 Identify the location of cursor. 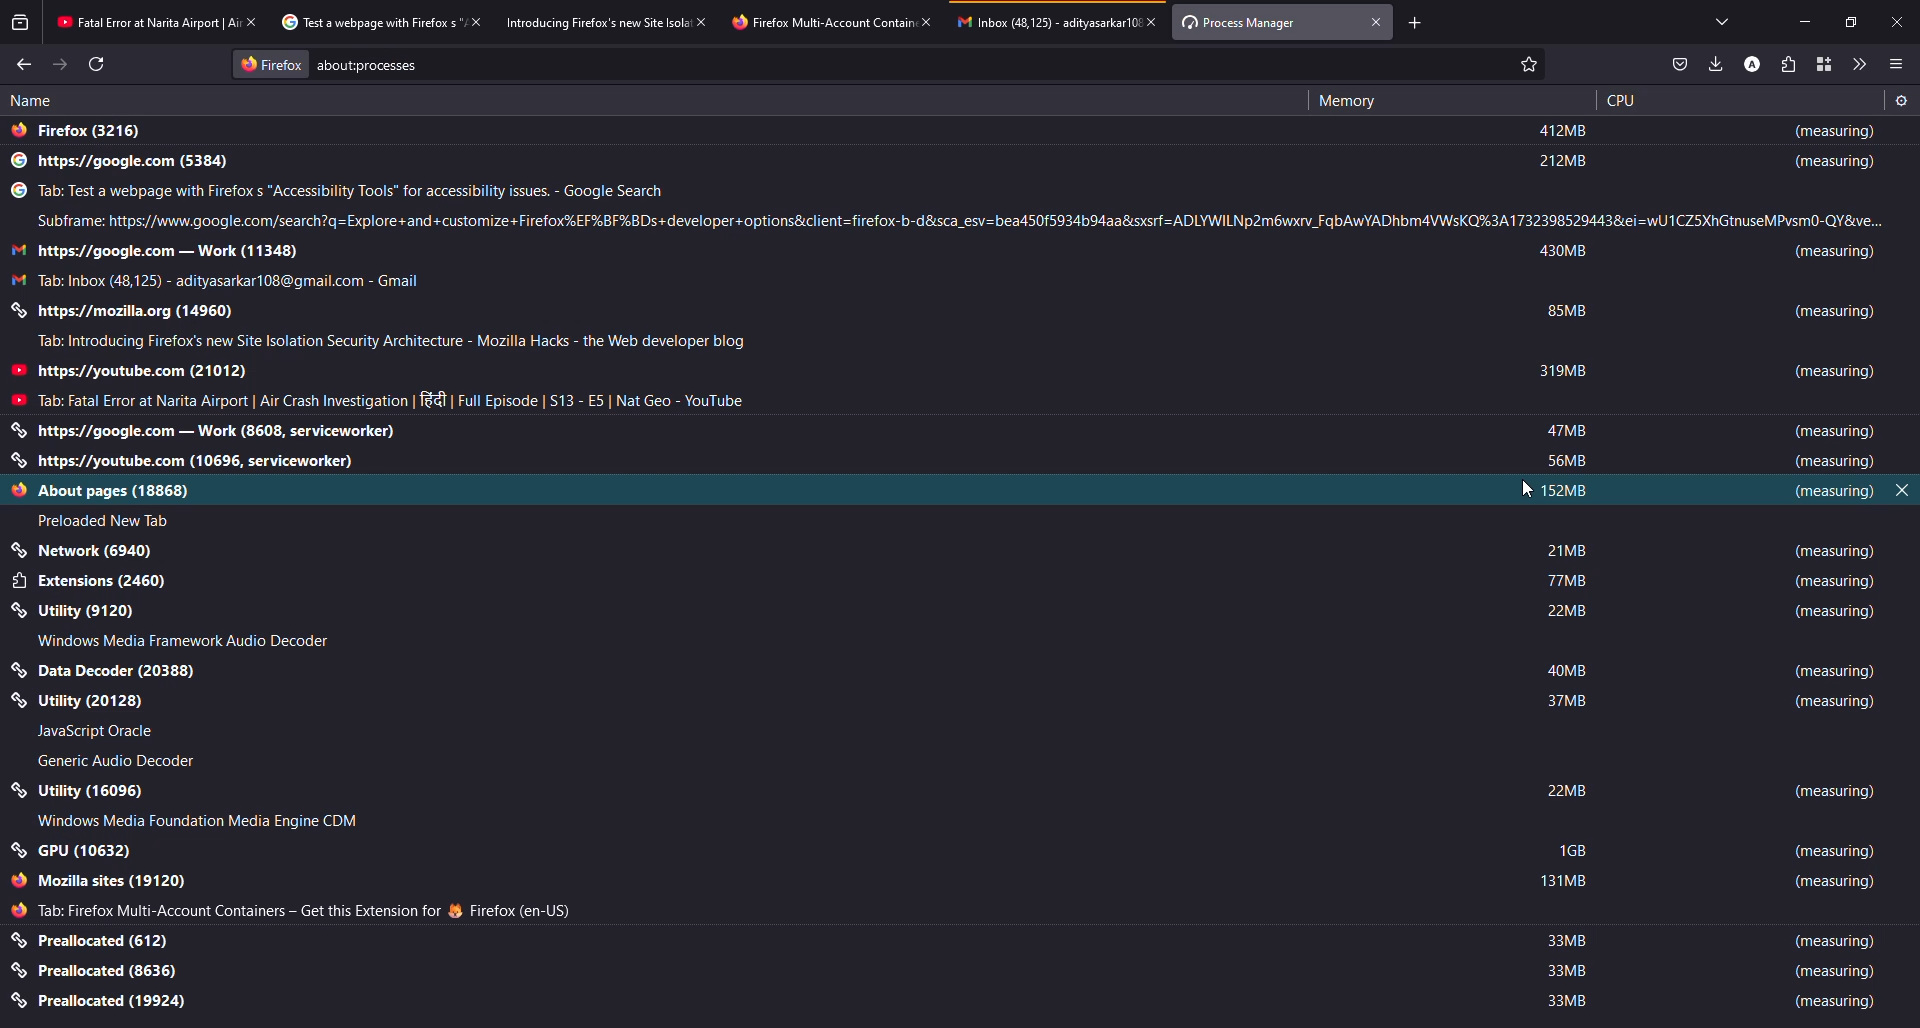
(1527, 490).